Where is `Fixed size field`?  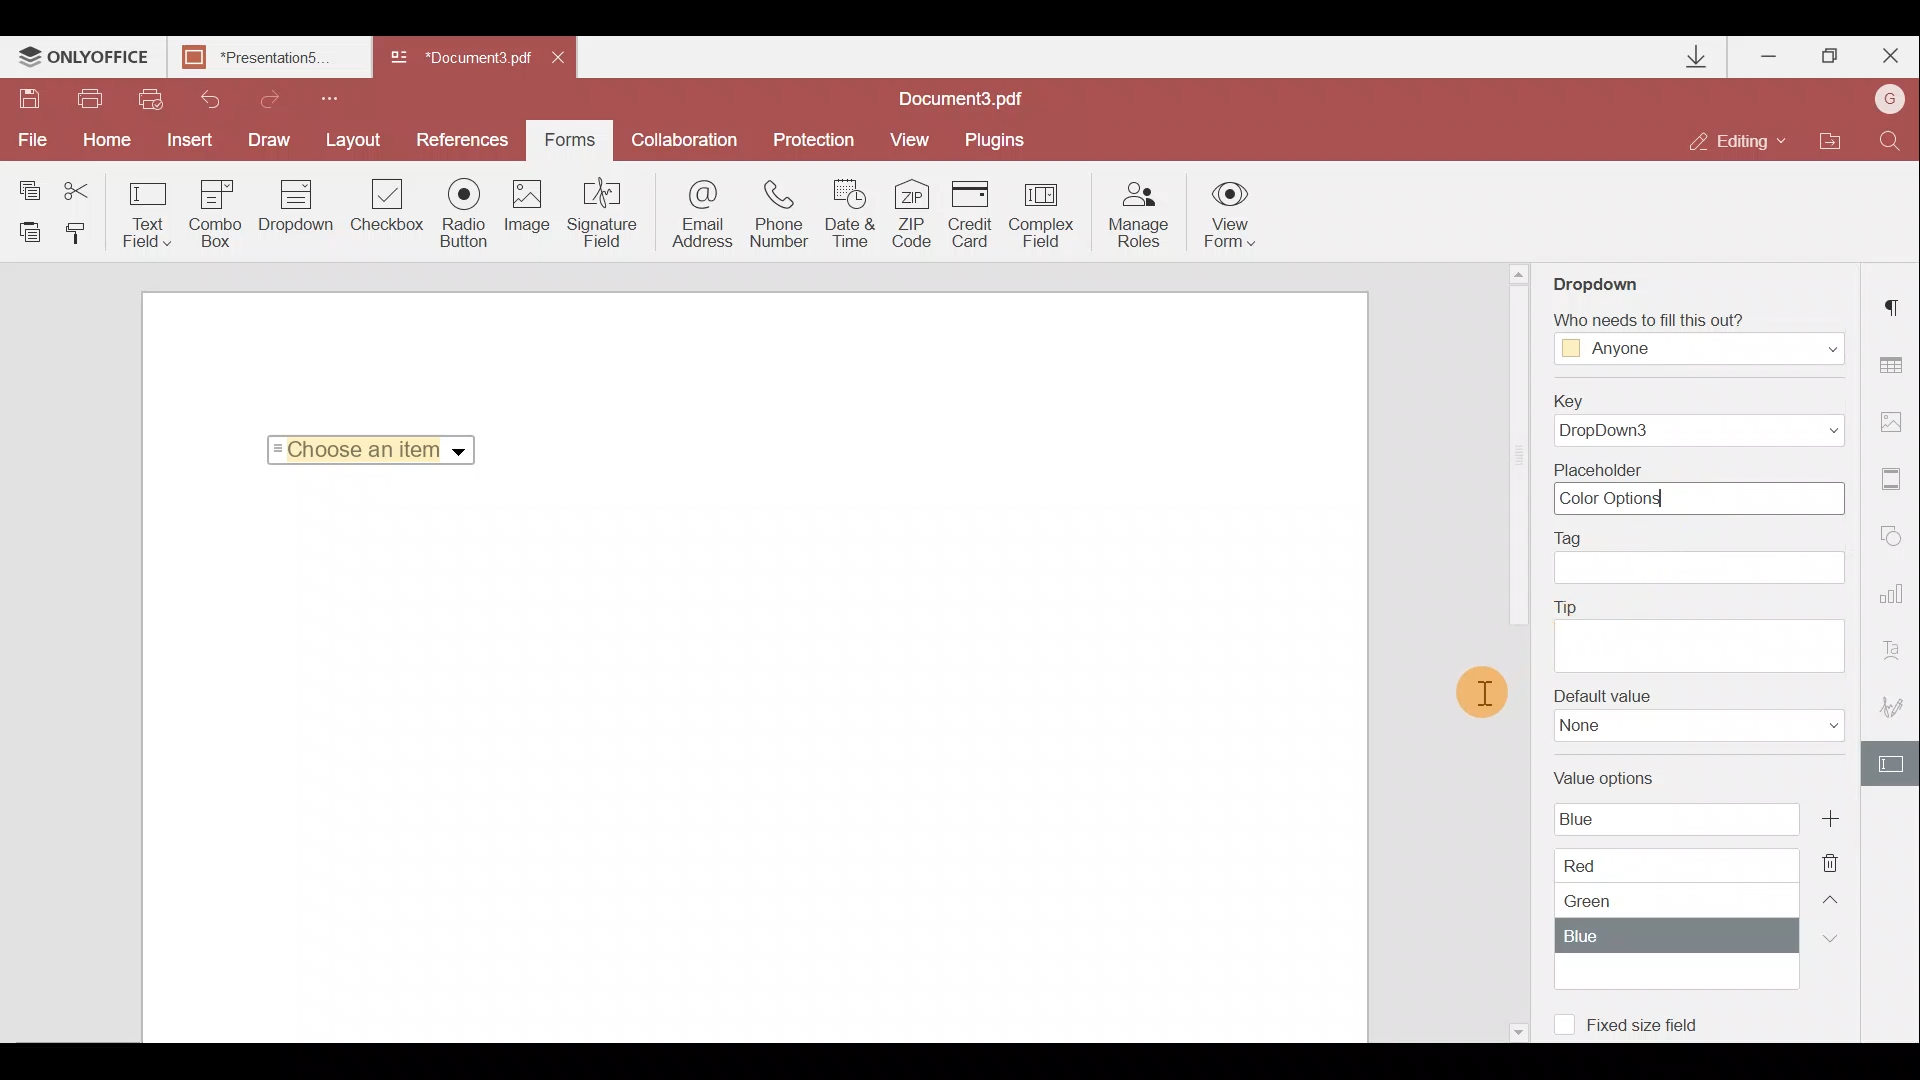
Fixed size field is located at coordinates (1655, 1028).